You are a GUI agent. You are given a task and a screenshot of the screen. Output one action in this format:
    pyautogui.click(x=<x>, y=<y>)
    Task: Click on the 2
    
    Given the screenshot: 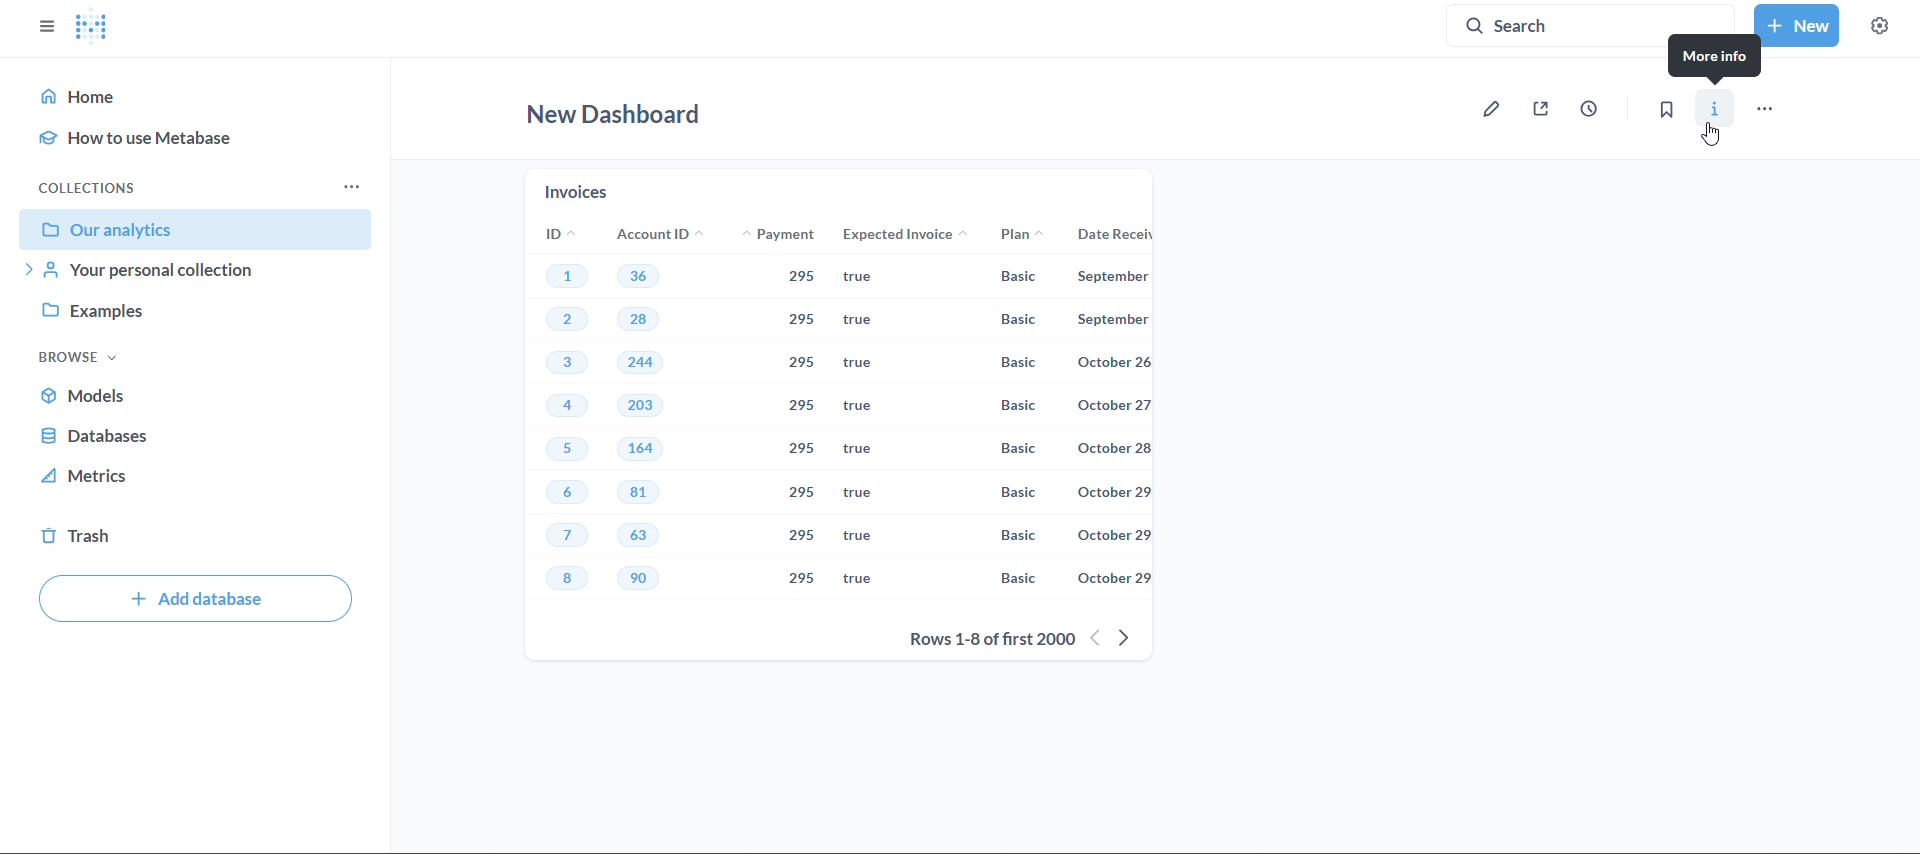 What is the action you would take?
    pyautogui.click(x=569, y=319)
    